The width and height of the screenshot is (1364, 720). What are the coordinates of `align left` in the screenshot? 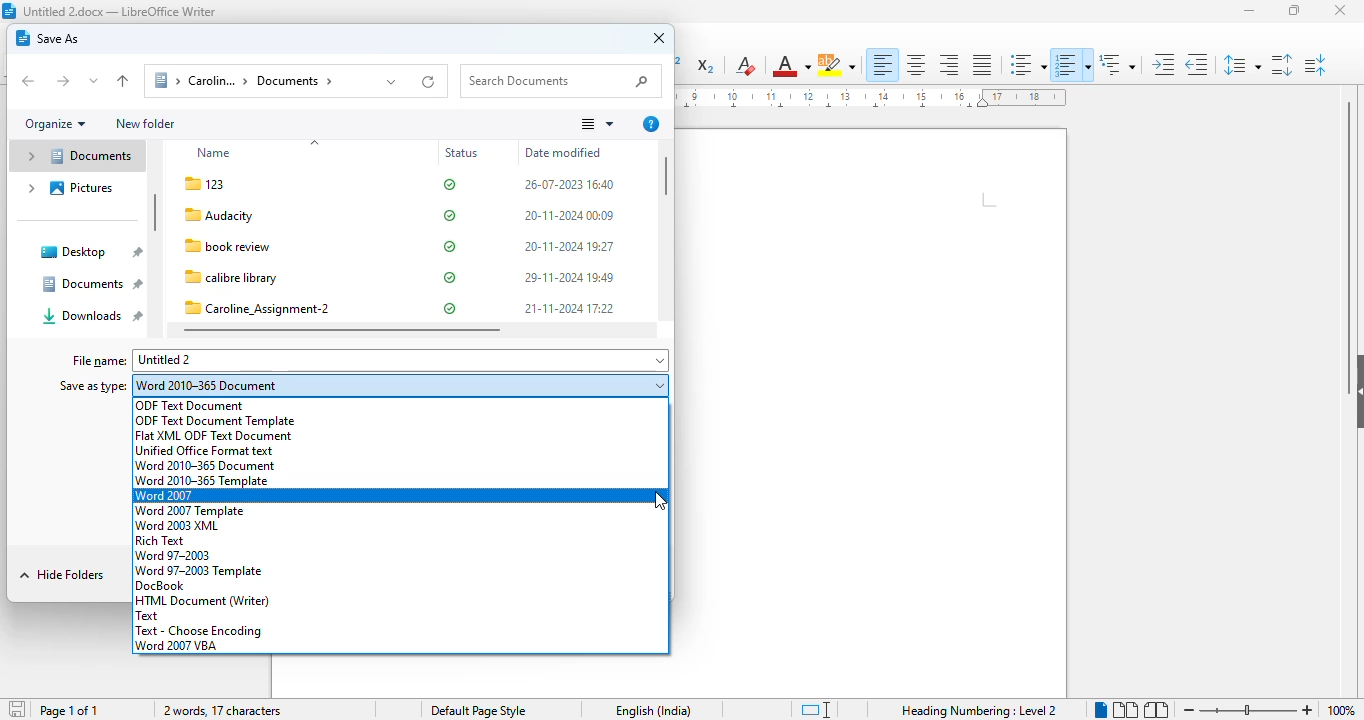 It's located at (884, 65).